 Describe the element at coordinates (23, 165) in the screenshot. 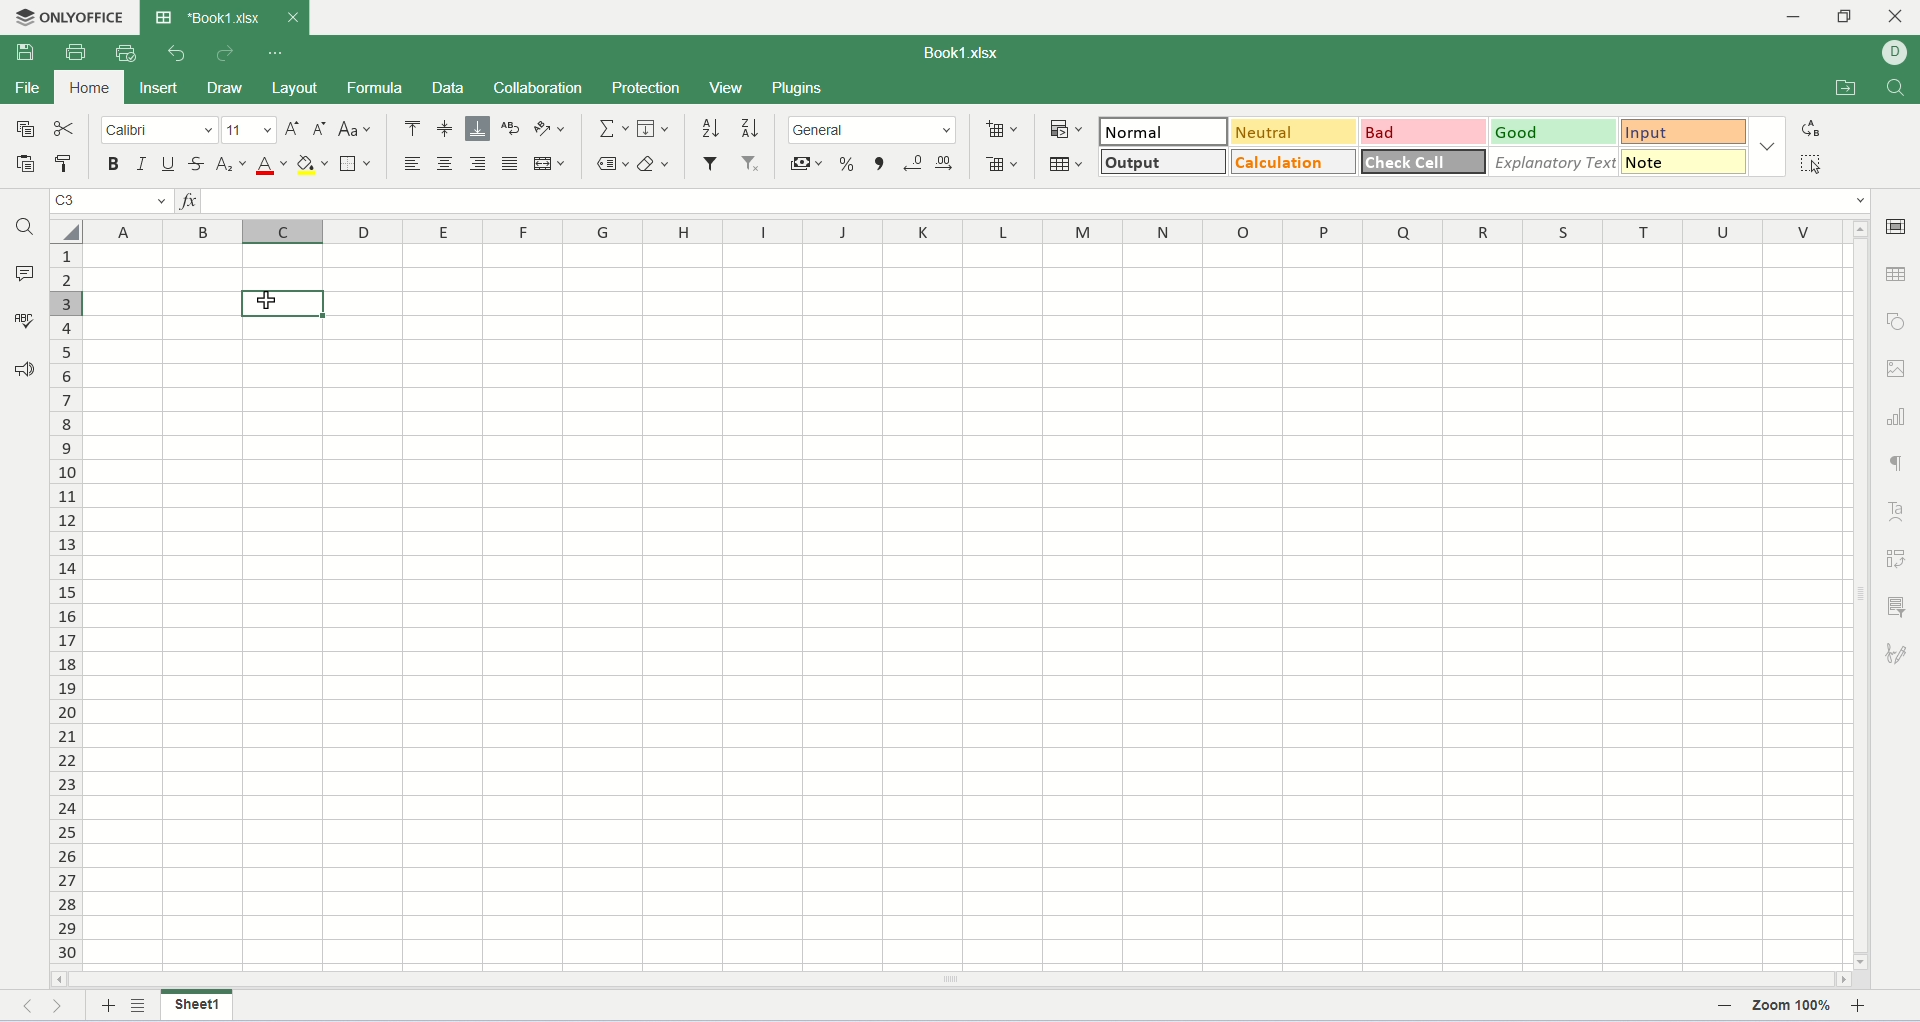

I see `paste` at that location.